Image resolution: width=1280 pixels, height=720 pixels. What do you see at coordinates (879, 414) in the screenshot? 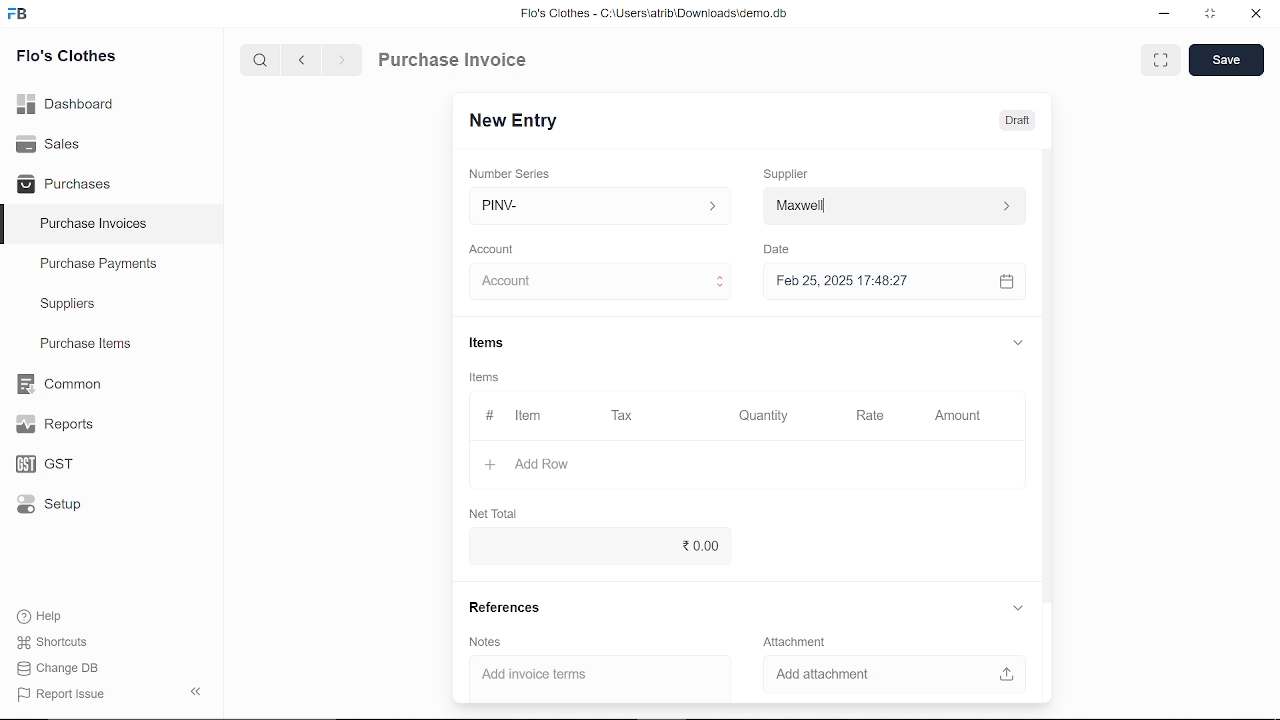
I see `Rate` at bounding box center [879, 414].